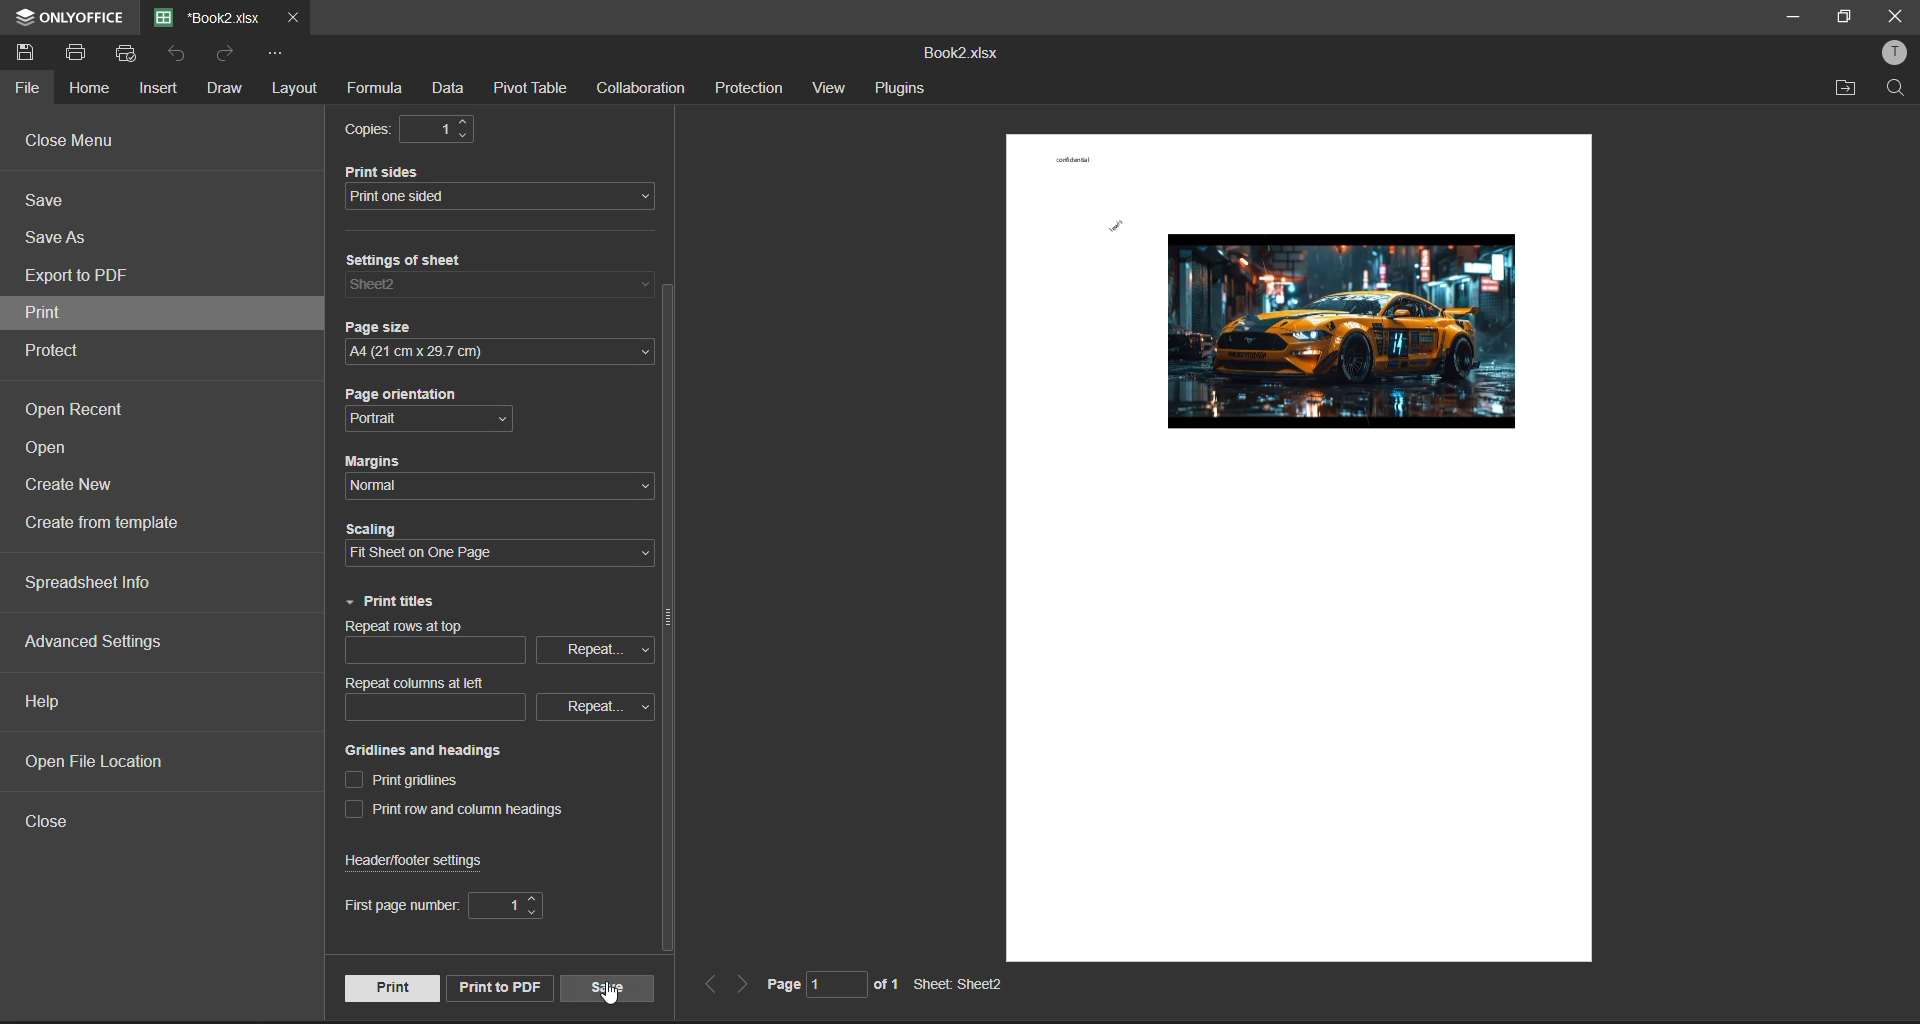 The height and width of the screenshot is (1024, 1920). What do you see at coordinates (744, 986) in the screenshot?
I see `next` at bounding box center [744, 986].